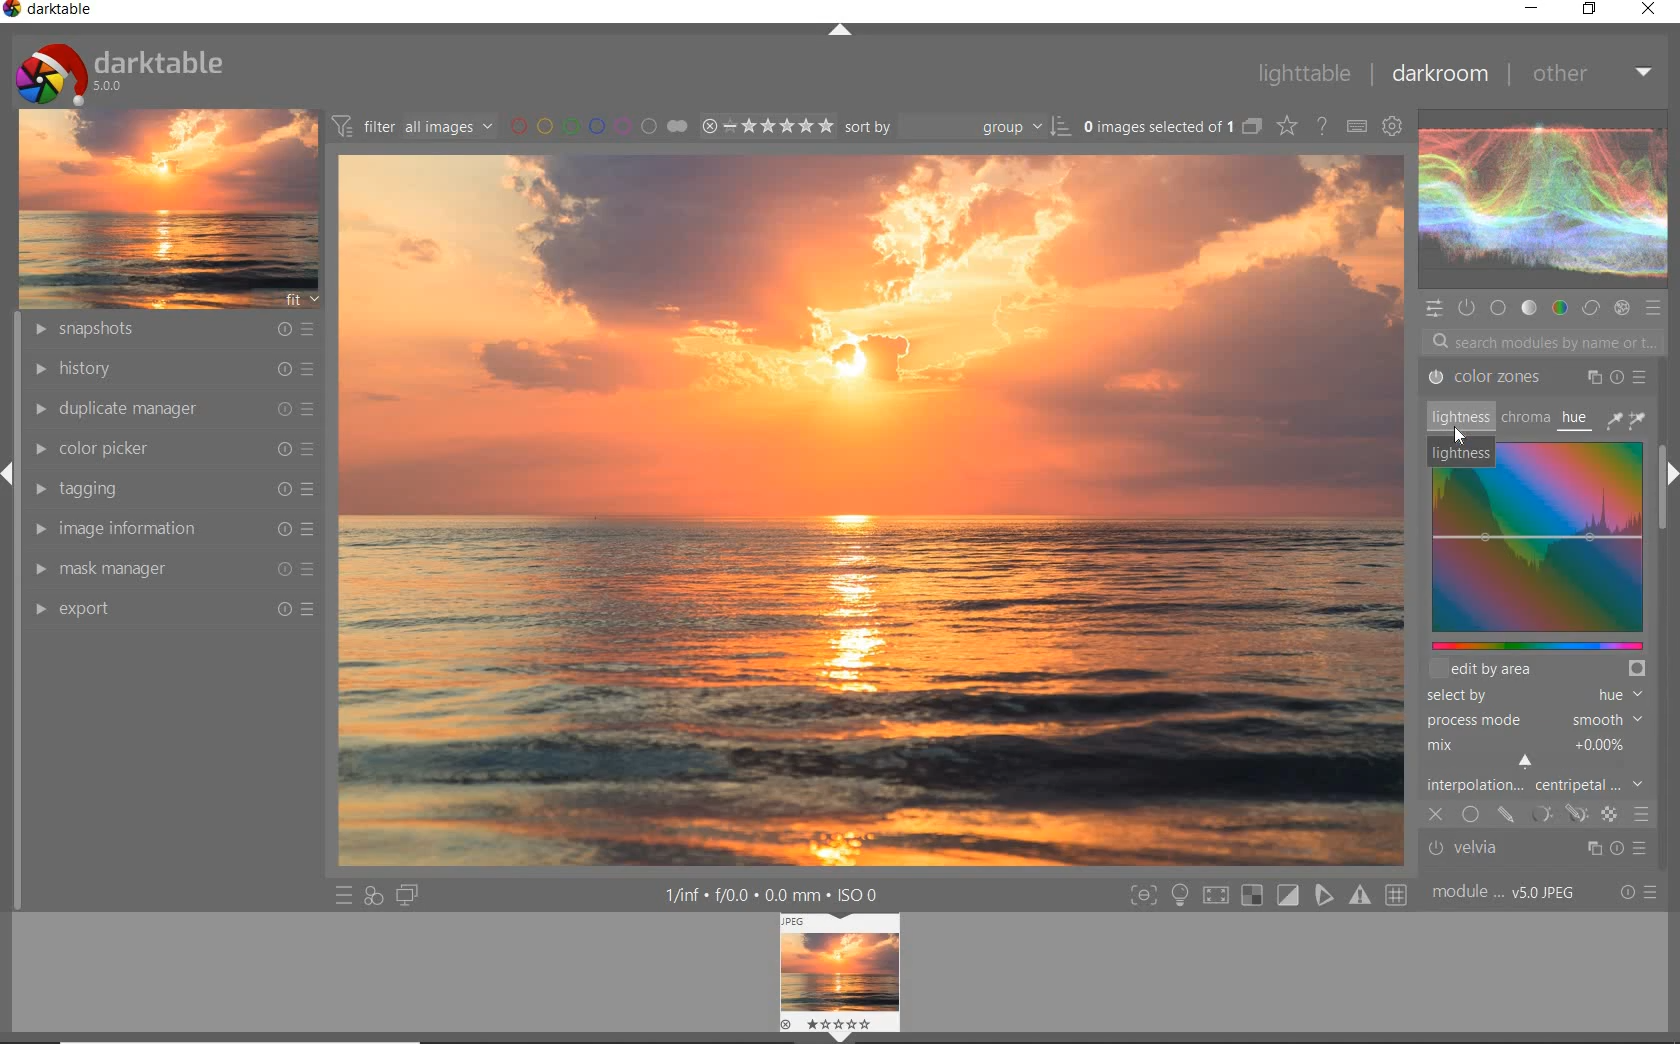  I want to click on COLOR ZONES, so click(1537, 377).